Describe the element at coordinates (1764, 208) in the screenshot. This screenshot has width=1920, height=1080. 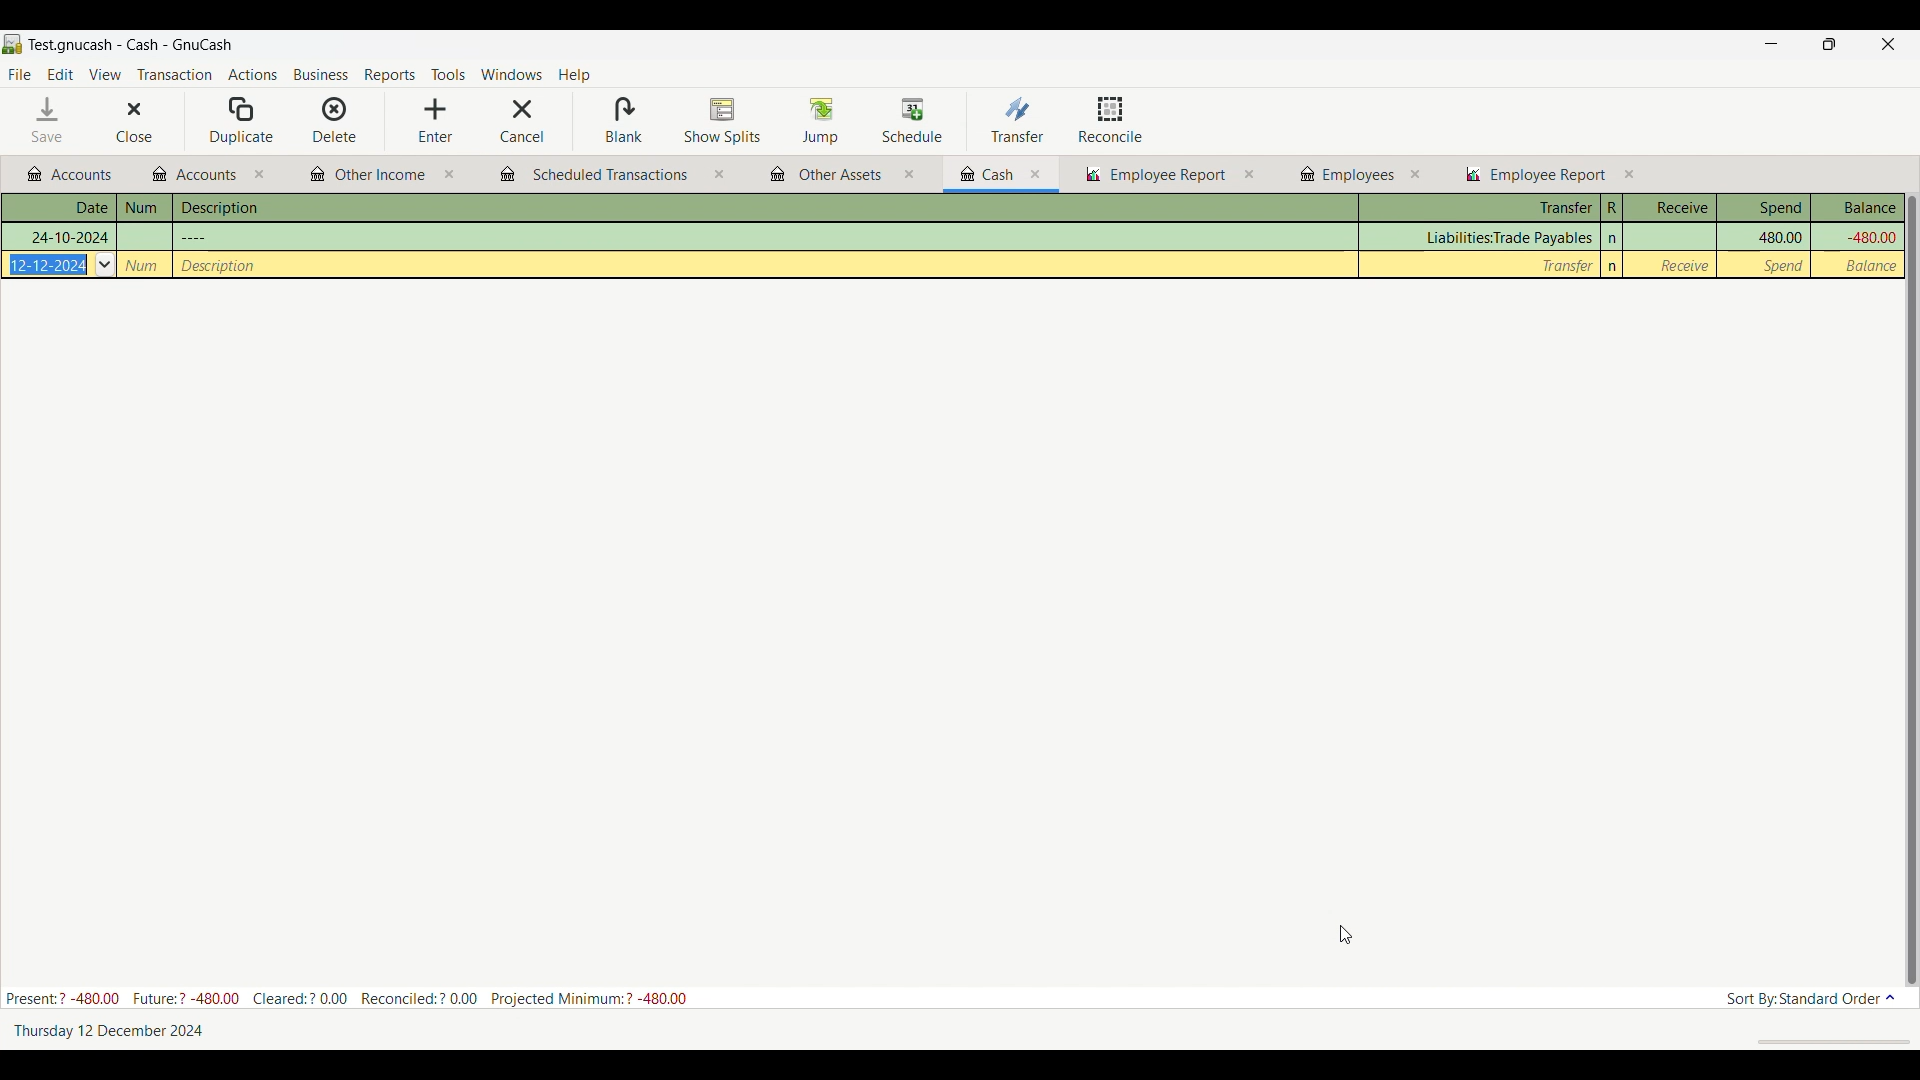
I see `Spend column` at that location.